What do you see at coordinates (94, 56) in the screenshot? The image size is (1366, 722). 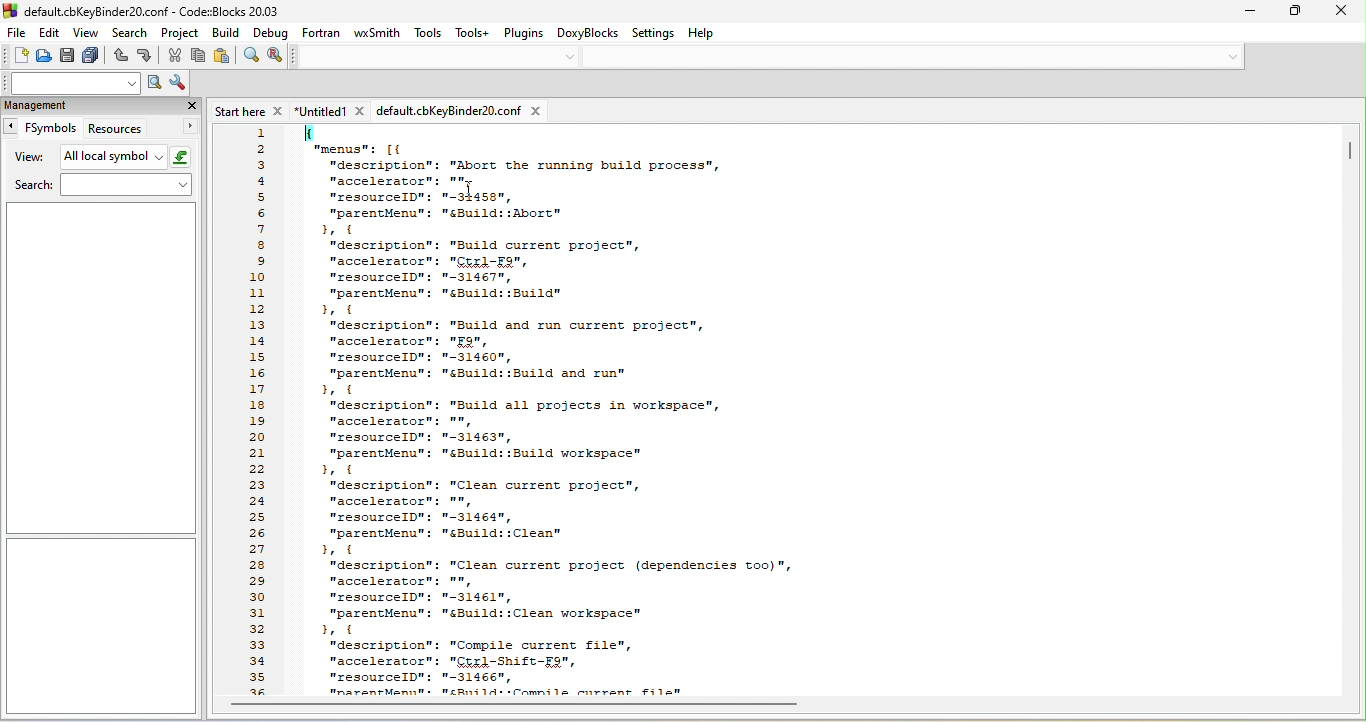 I see `save everything` at bounding box center [94, 56].